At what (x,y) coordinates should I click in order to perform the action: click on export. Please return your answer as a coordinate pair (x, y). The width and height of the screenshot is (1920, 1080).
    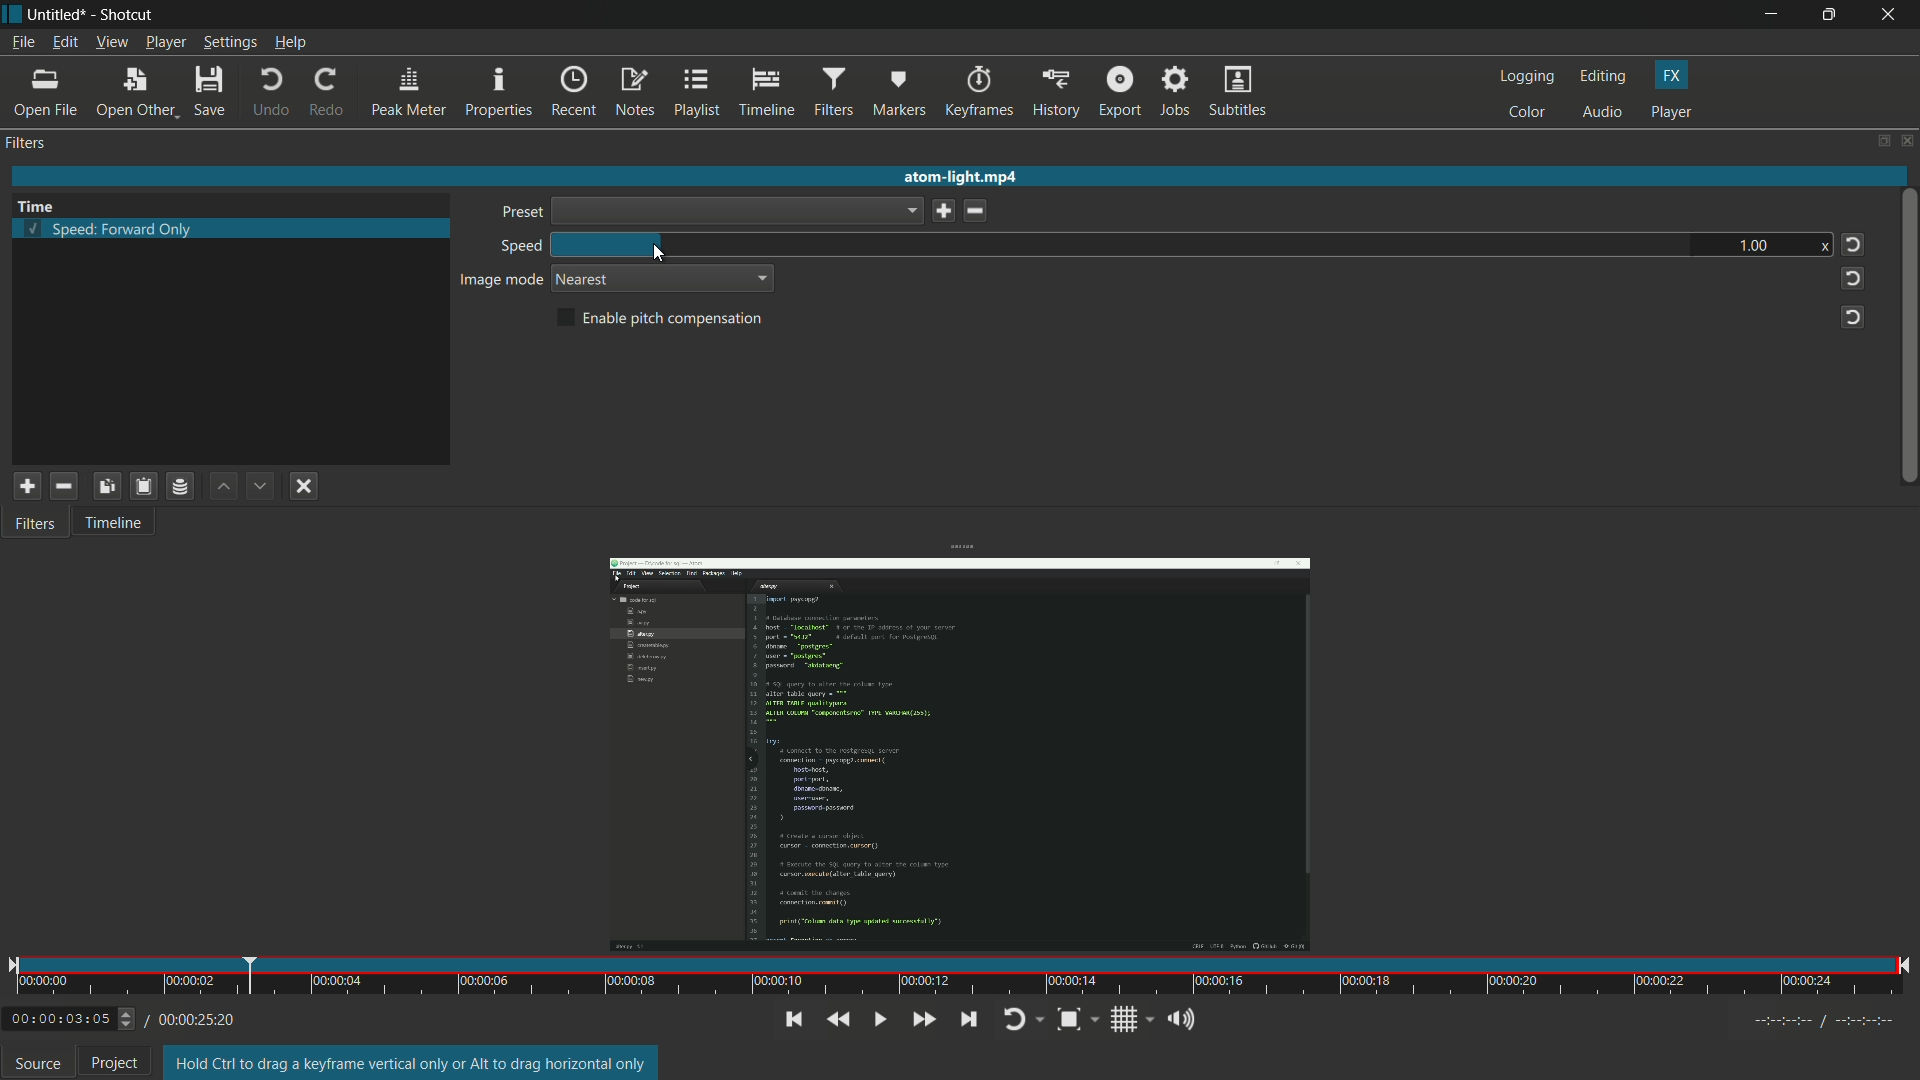
    Looking at the image, I should click on (1120, 93).